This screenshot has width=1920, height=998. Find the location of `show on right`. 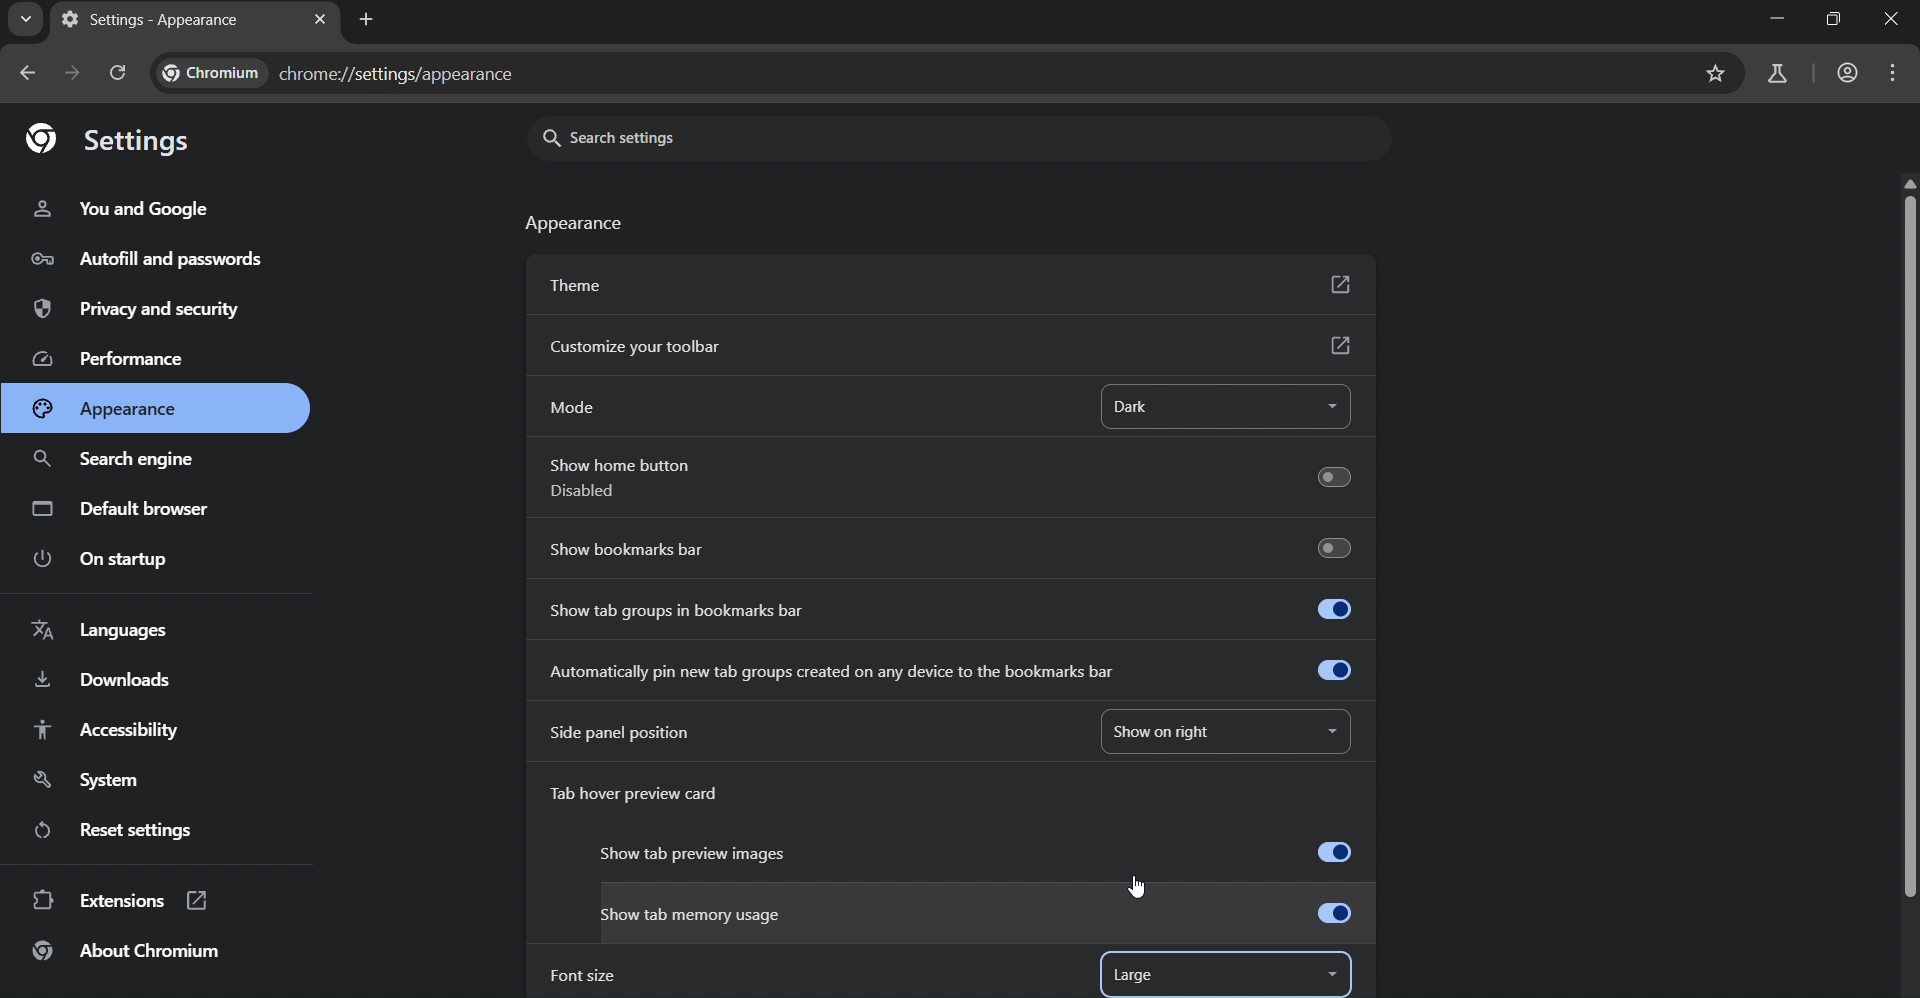

show on right is located at coordinates (1177, 728).